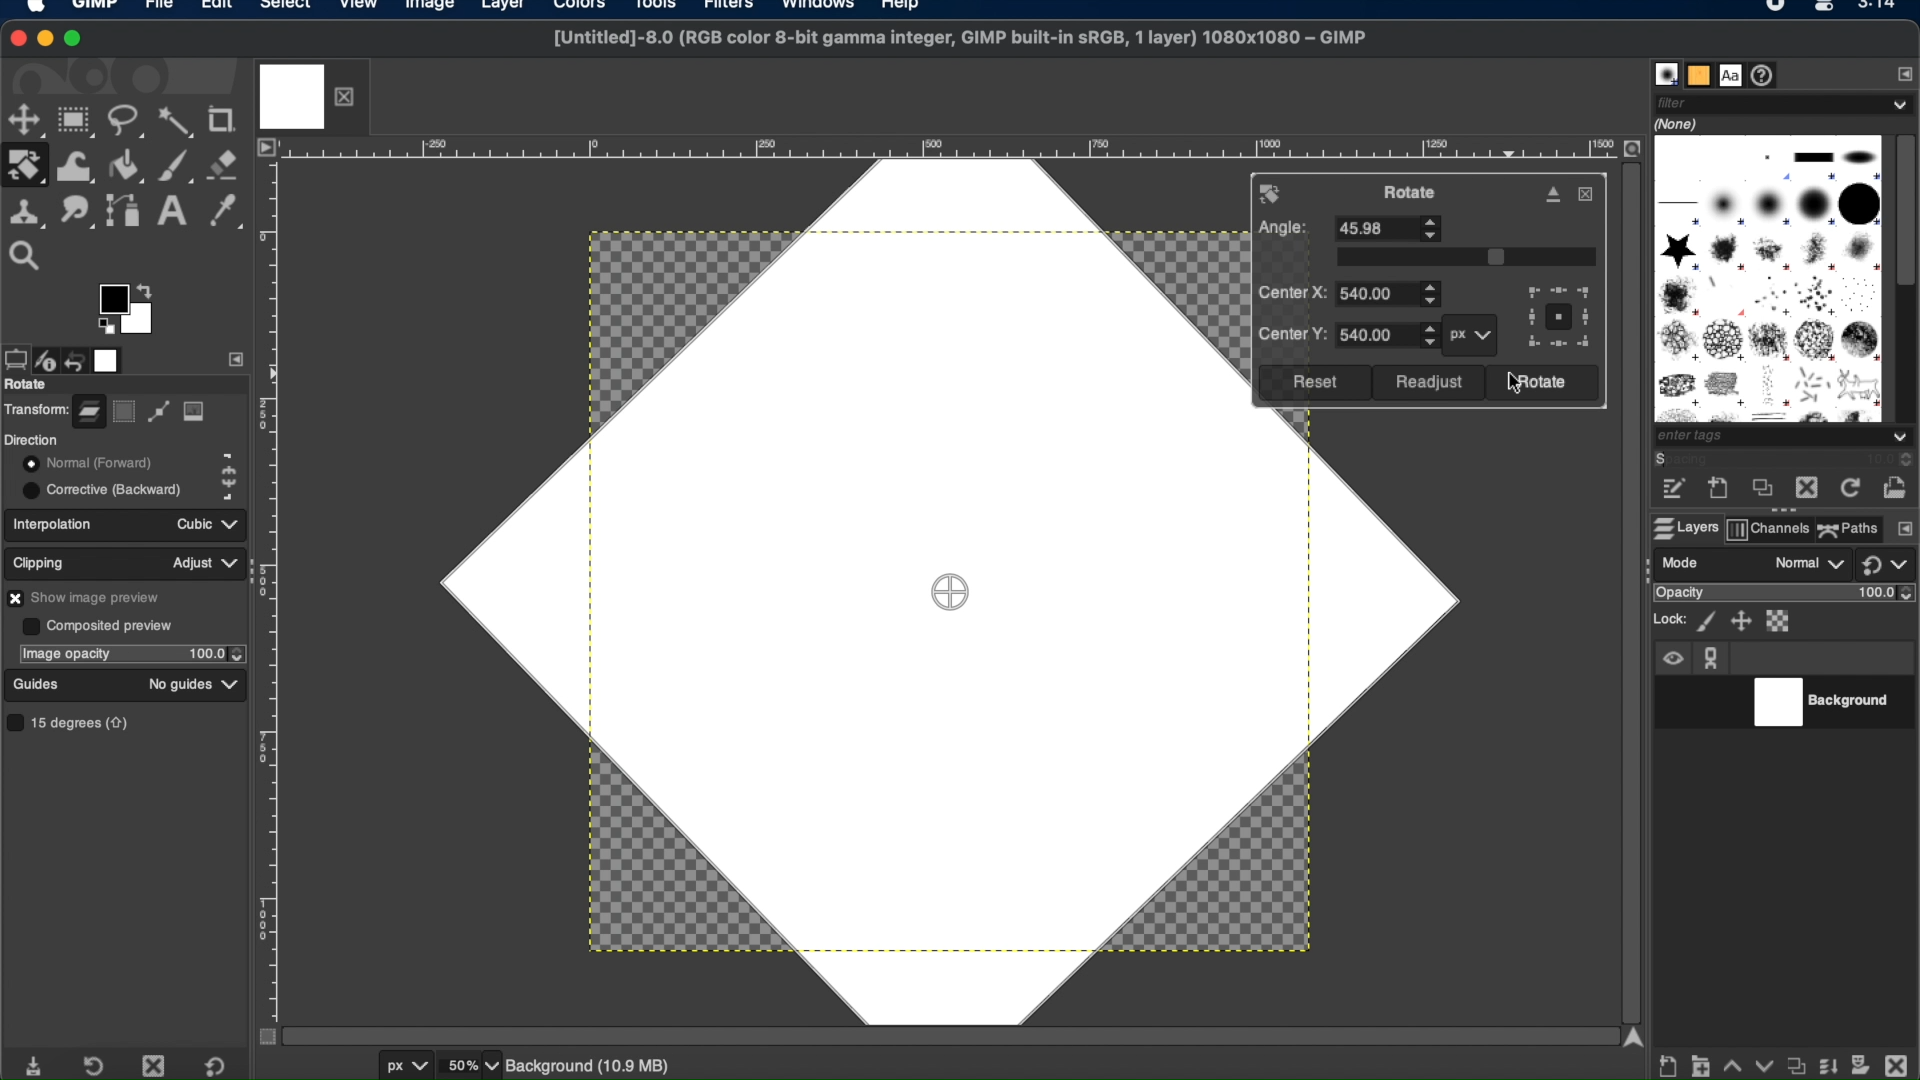 The height and width of the screenshot is (1080, 1920). What do you see at coordinates (98, 1064) in the screenshot?
I see `restore tool preset` at bounding box center [98, 1064].